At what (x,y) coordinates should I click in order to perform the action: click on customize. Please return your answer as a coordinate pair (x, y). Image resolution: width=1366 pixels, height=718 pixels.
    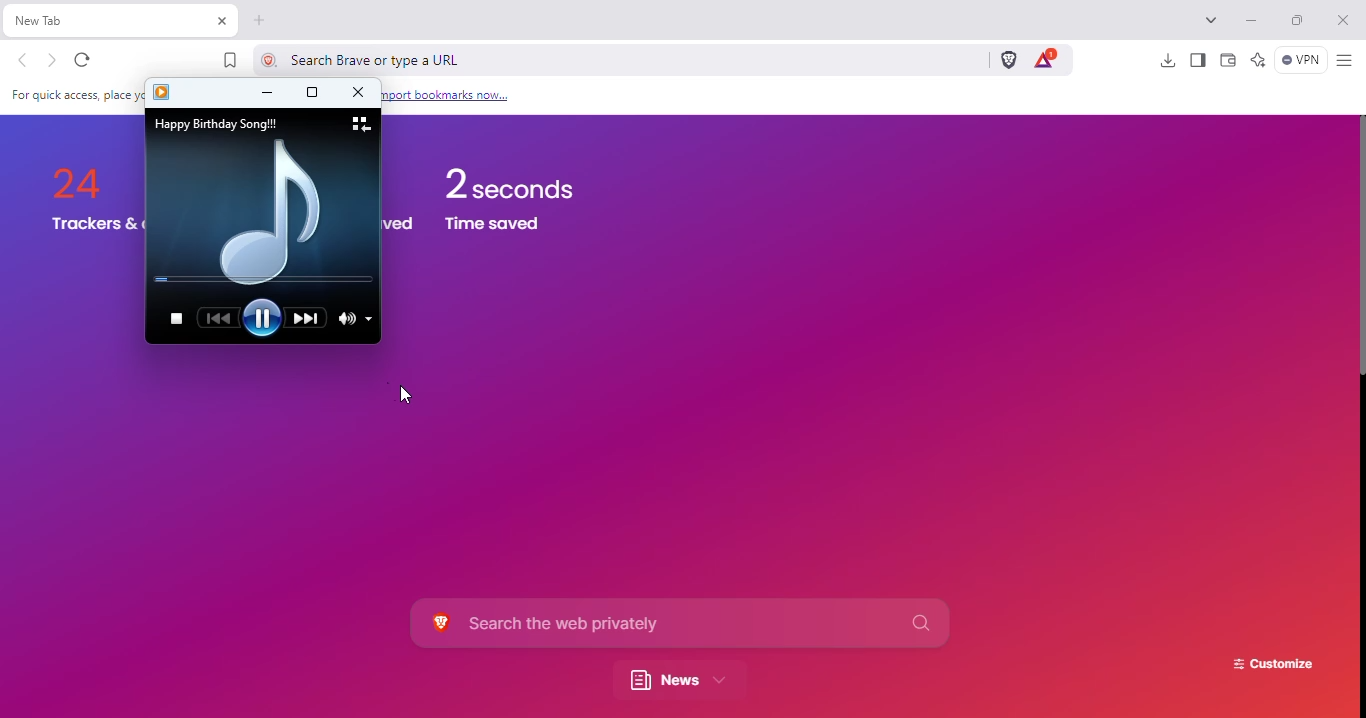
    Looking at the image, I should click on (1273, 665).